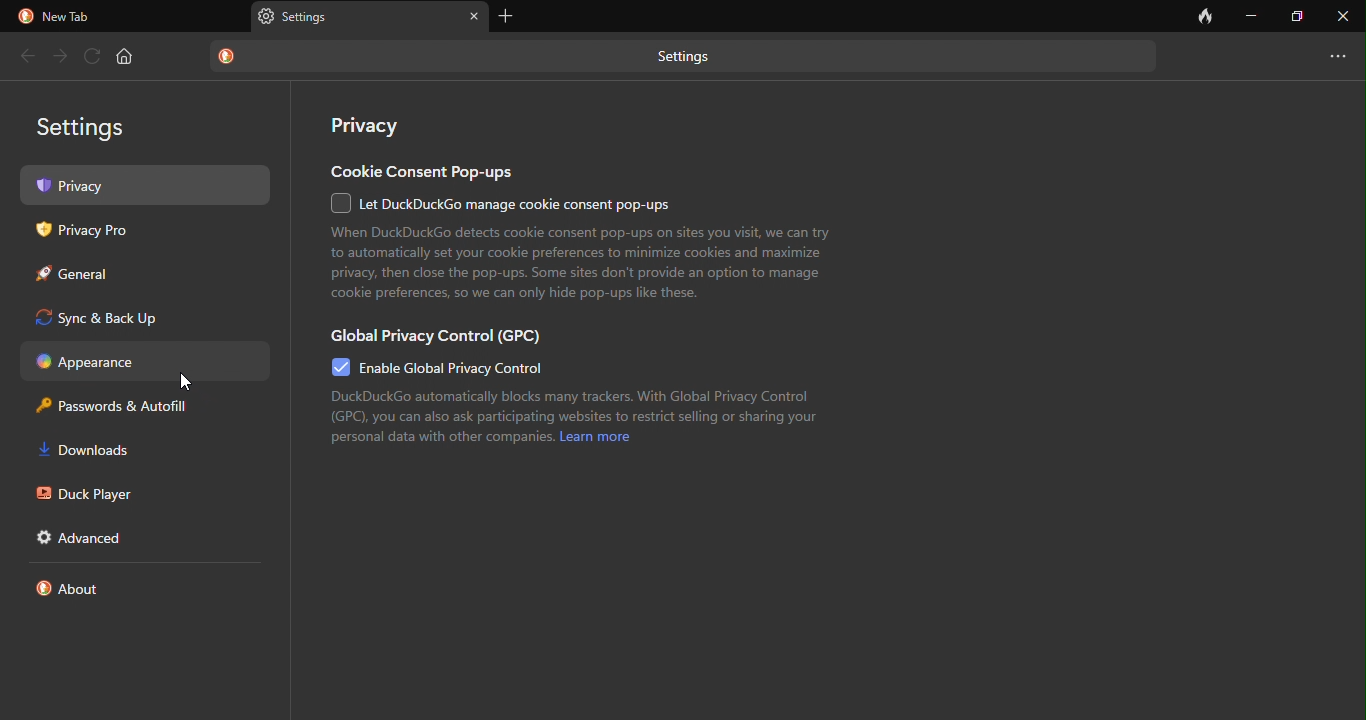 The height and width of the screenshot is (720, 1366). I want to click on appearance, so click(147, 362).